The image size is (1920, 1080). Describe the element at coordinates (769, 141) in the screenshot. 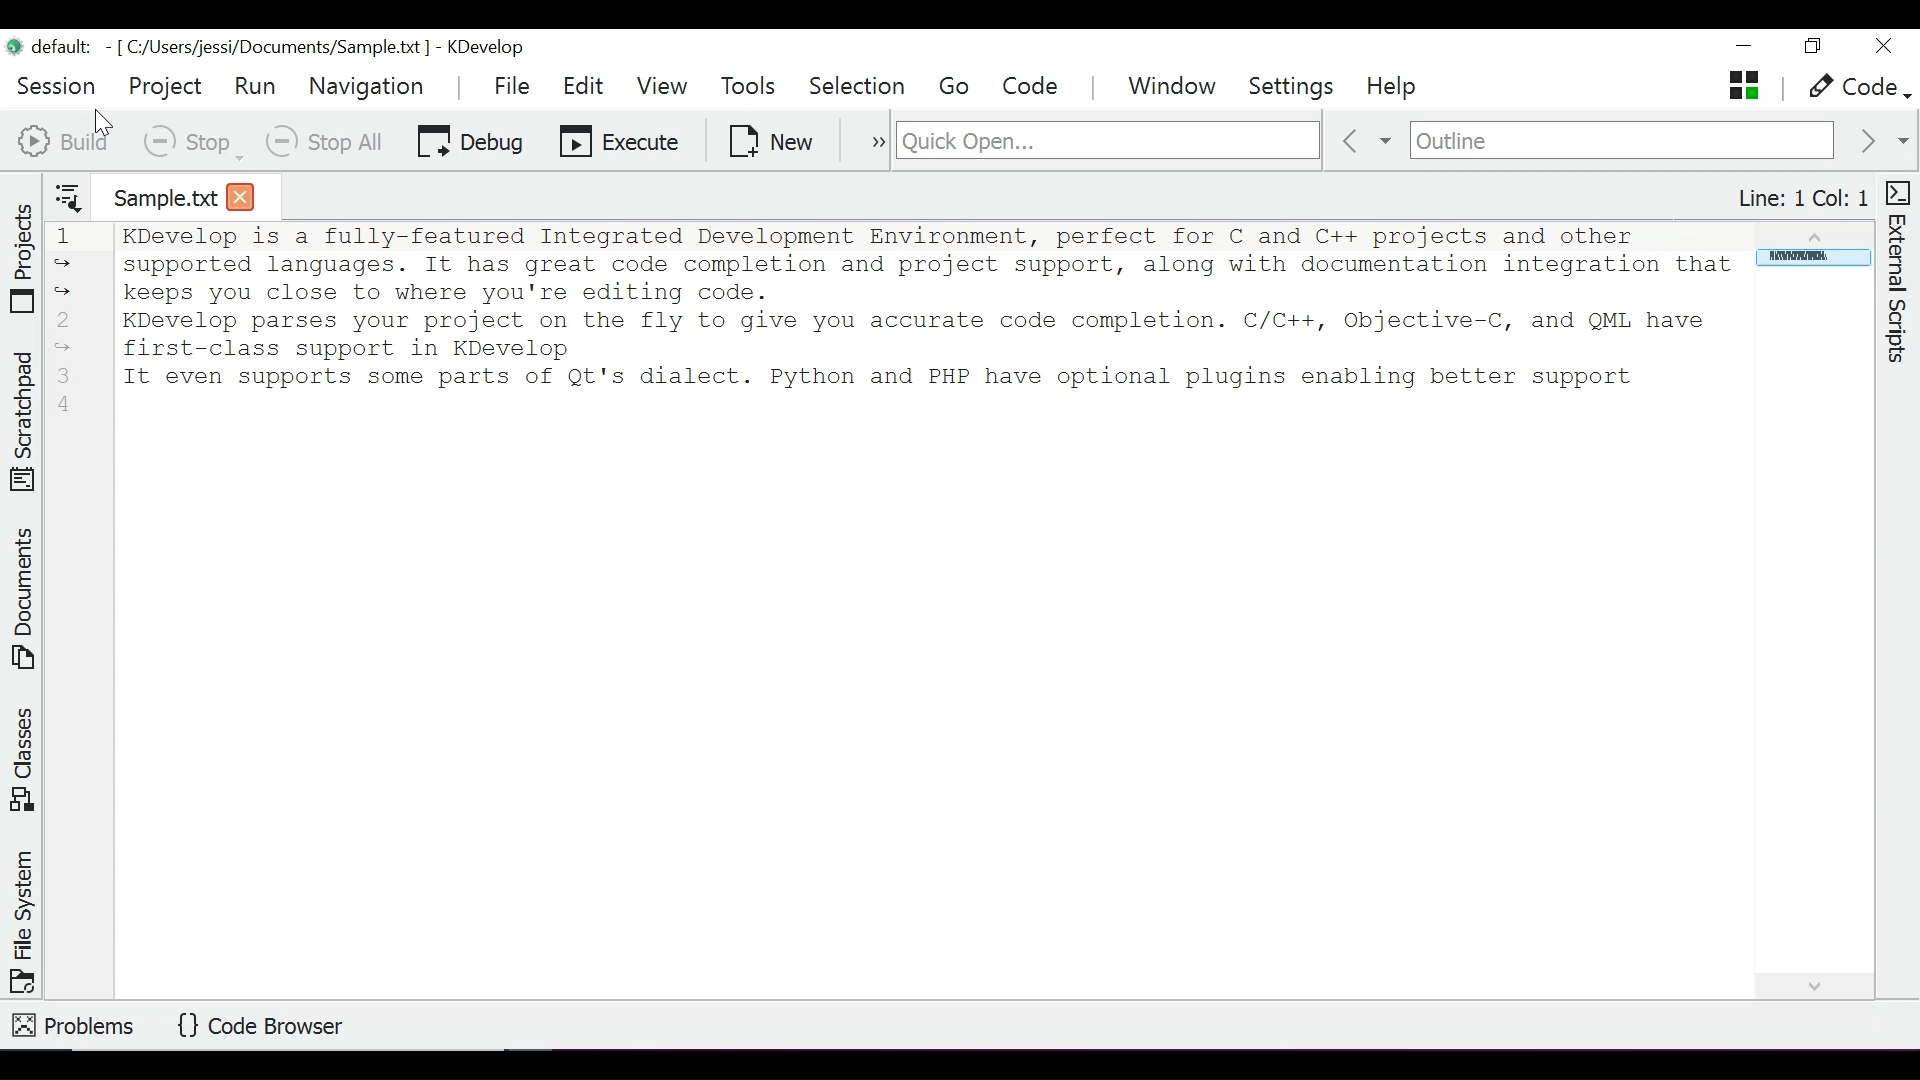

I see `New` at that location.